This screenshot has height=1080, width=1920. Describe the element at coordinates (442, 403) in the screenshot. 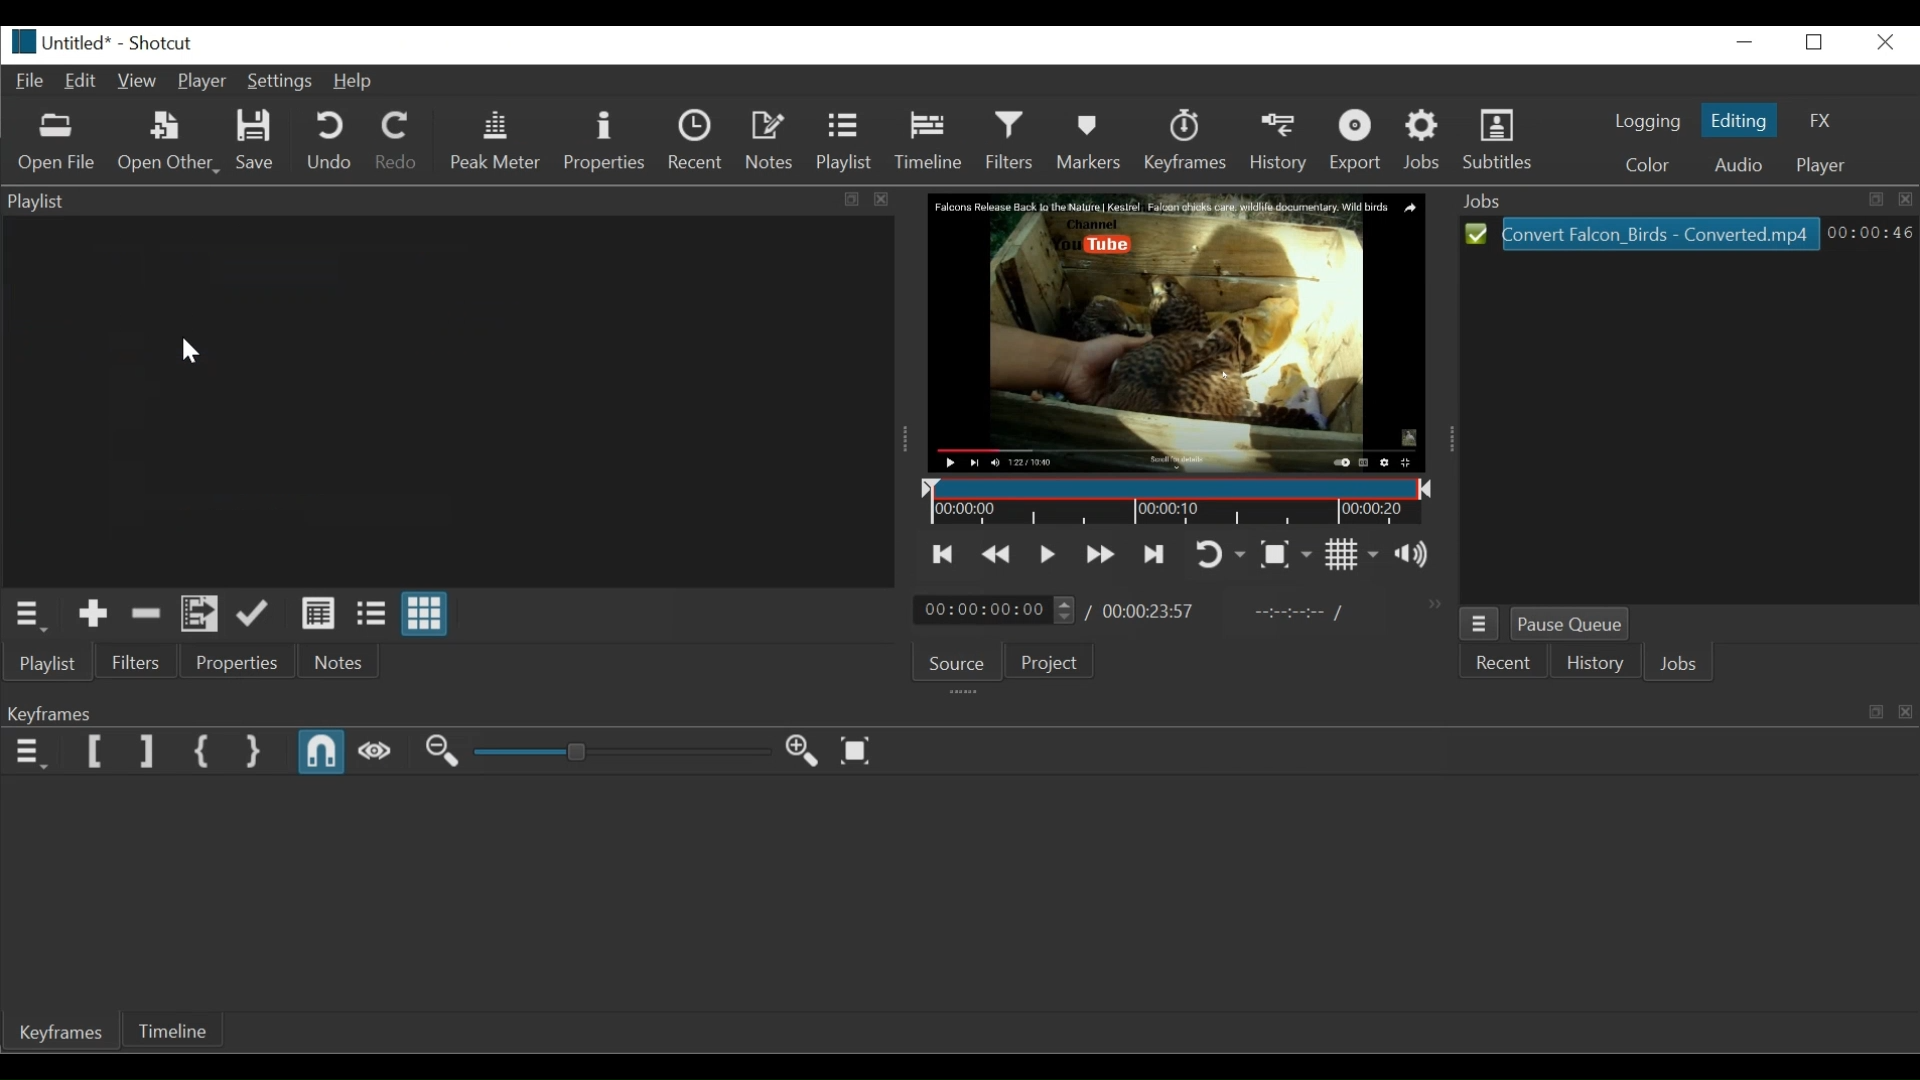

I see `Playlist thumbnail space` at that location.